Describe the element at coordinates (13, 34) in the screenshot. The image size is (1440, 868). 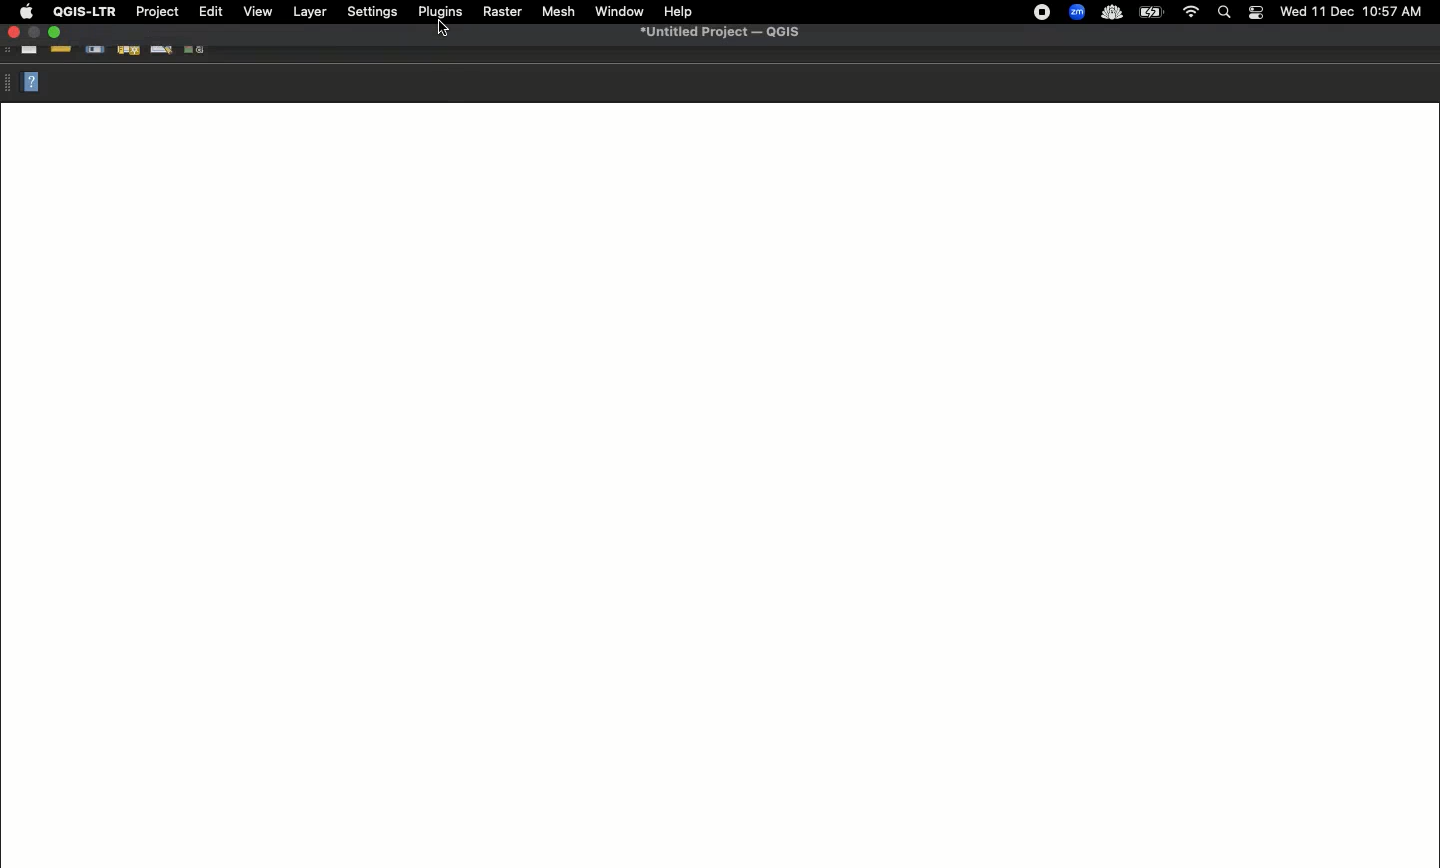
I see `Close` at that location.